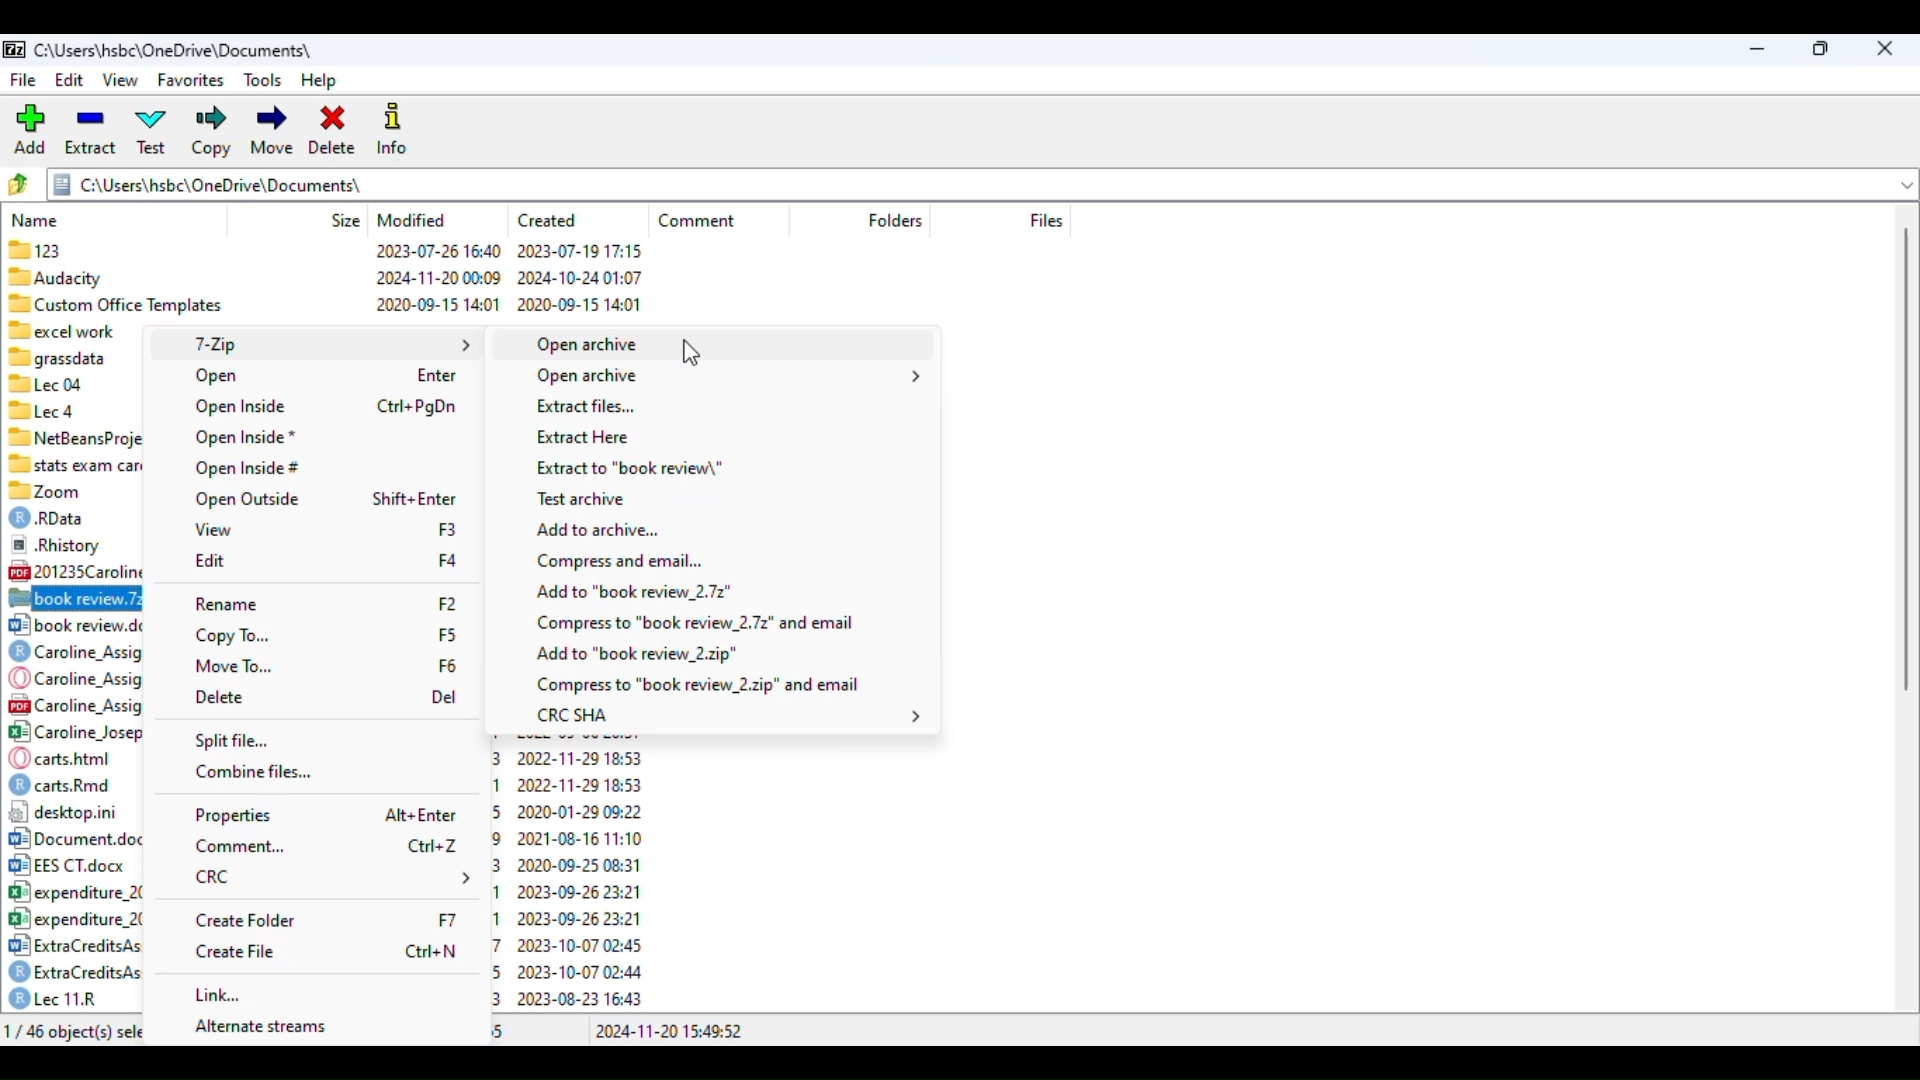 This screenshot has width=1920, height=1080. Describe the element at coordinates (667, 1031) in the screenshot. I see `2024-11-20 15:49:52` at that location.